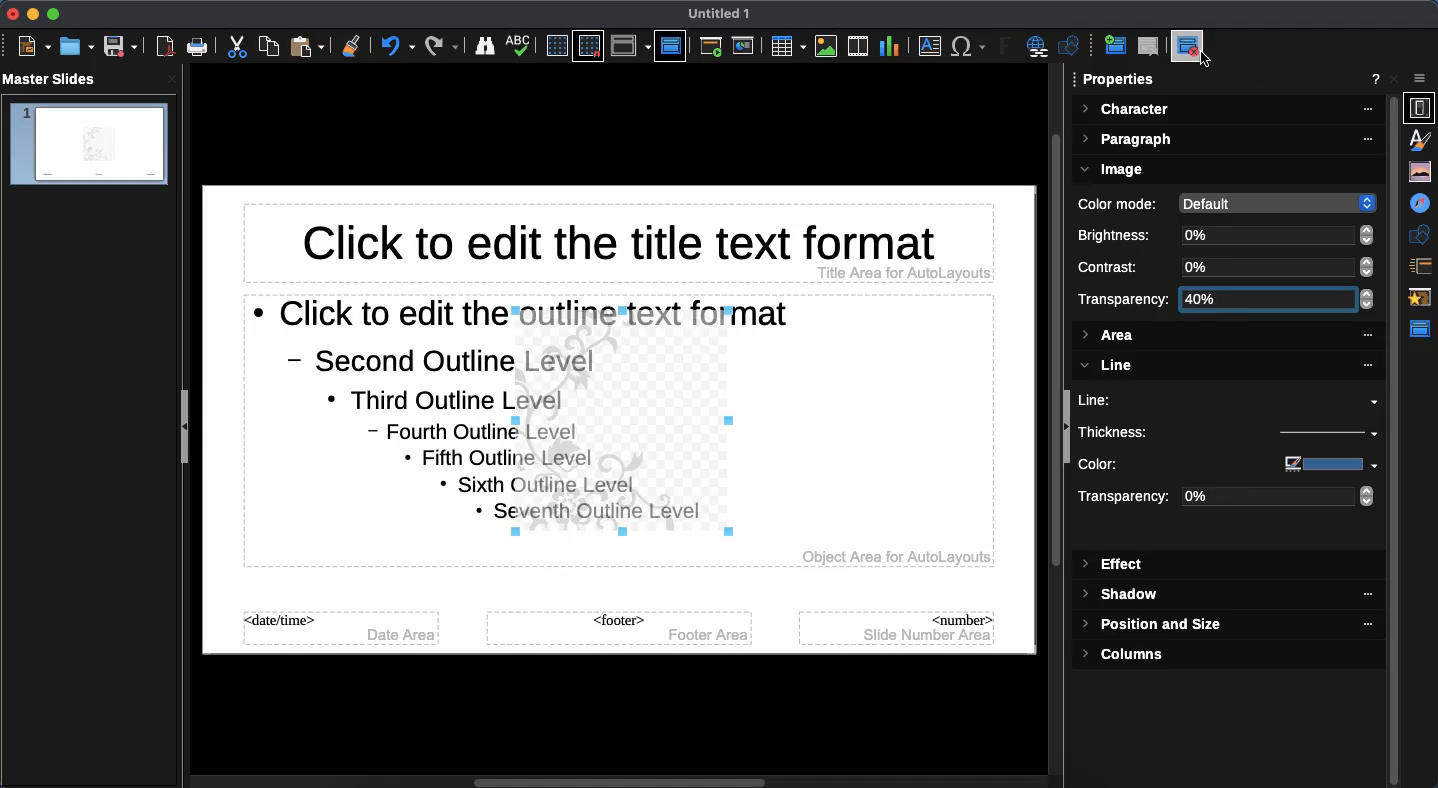  I want to click on Columns, so click(1131, 654).